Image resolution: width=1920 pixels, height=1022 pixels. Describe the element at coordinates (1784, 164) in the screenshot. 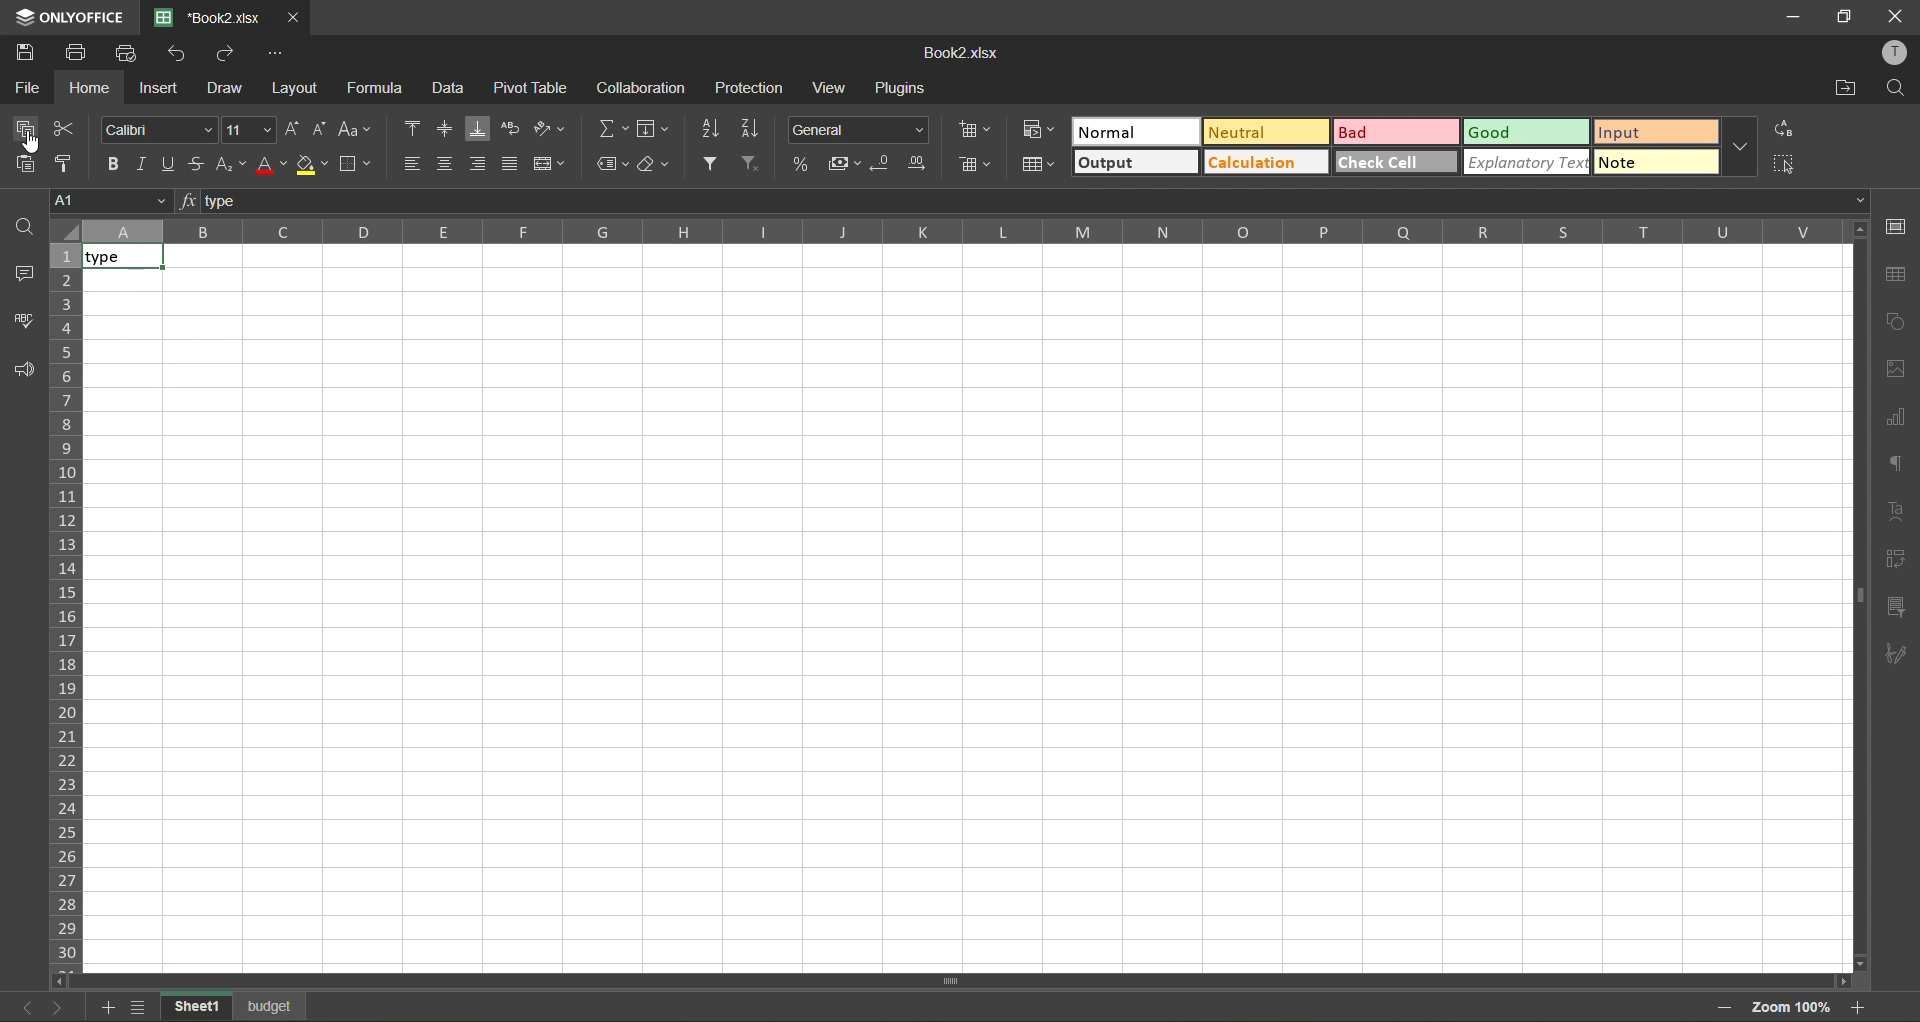

I see `select all` at that location.